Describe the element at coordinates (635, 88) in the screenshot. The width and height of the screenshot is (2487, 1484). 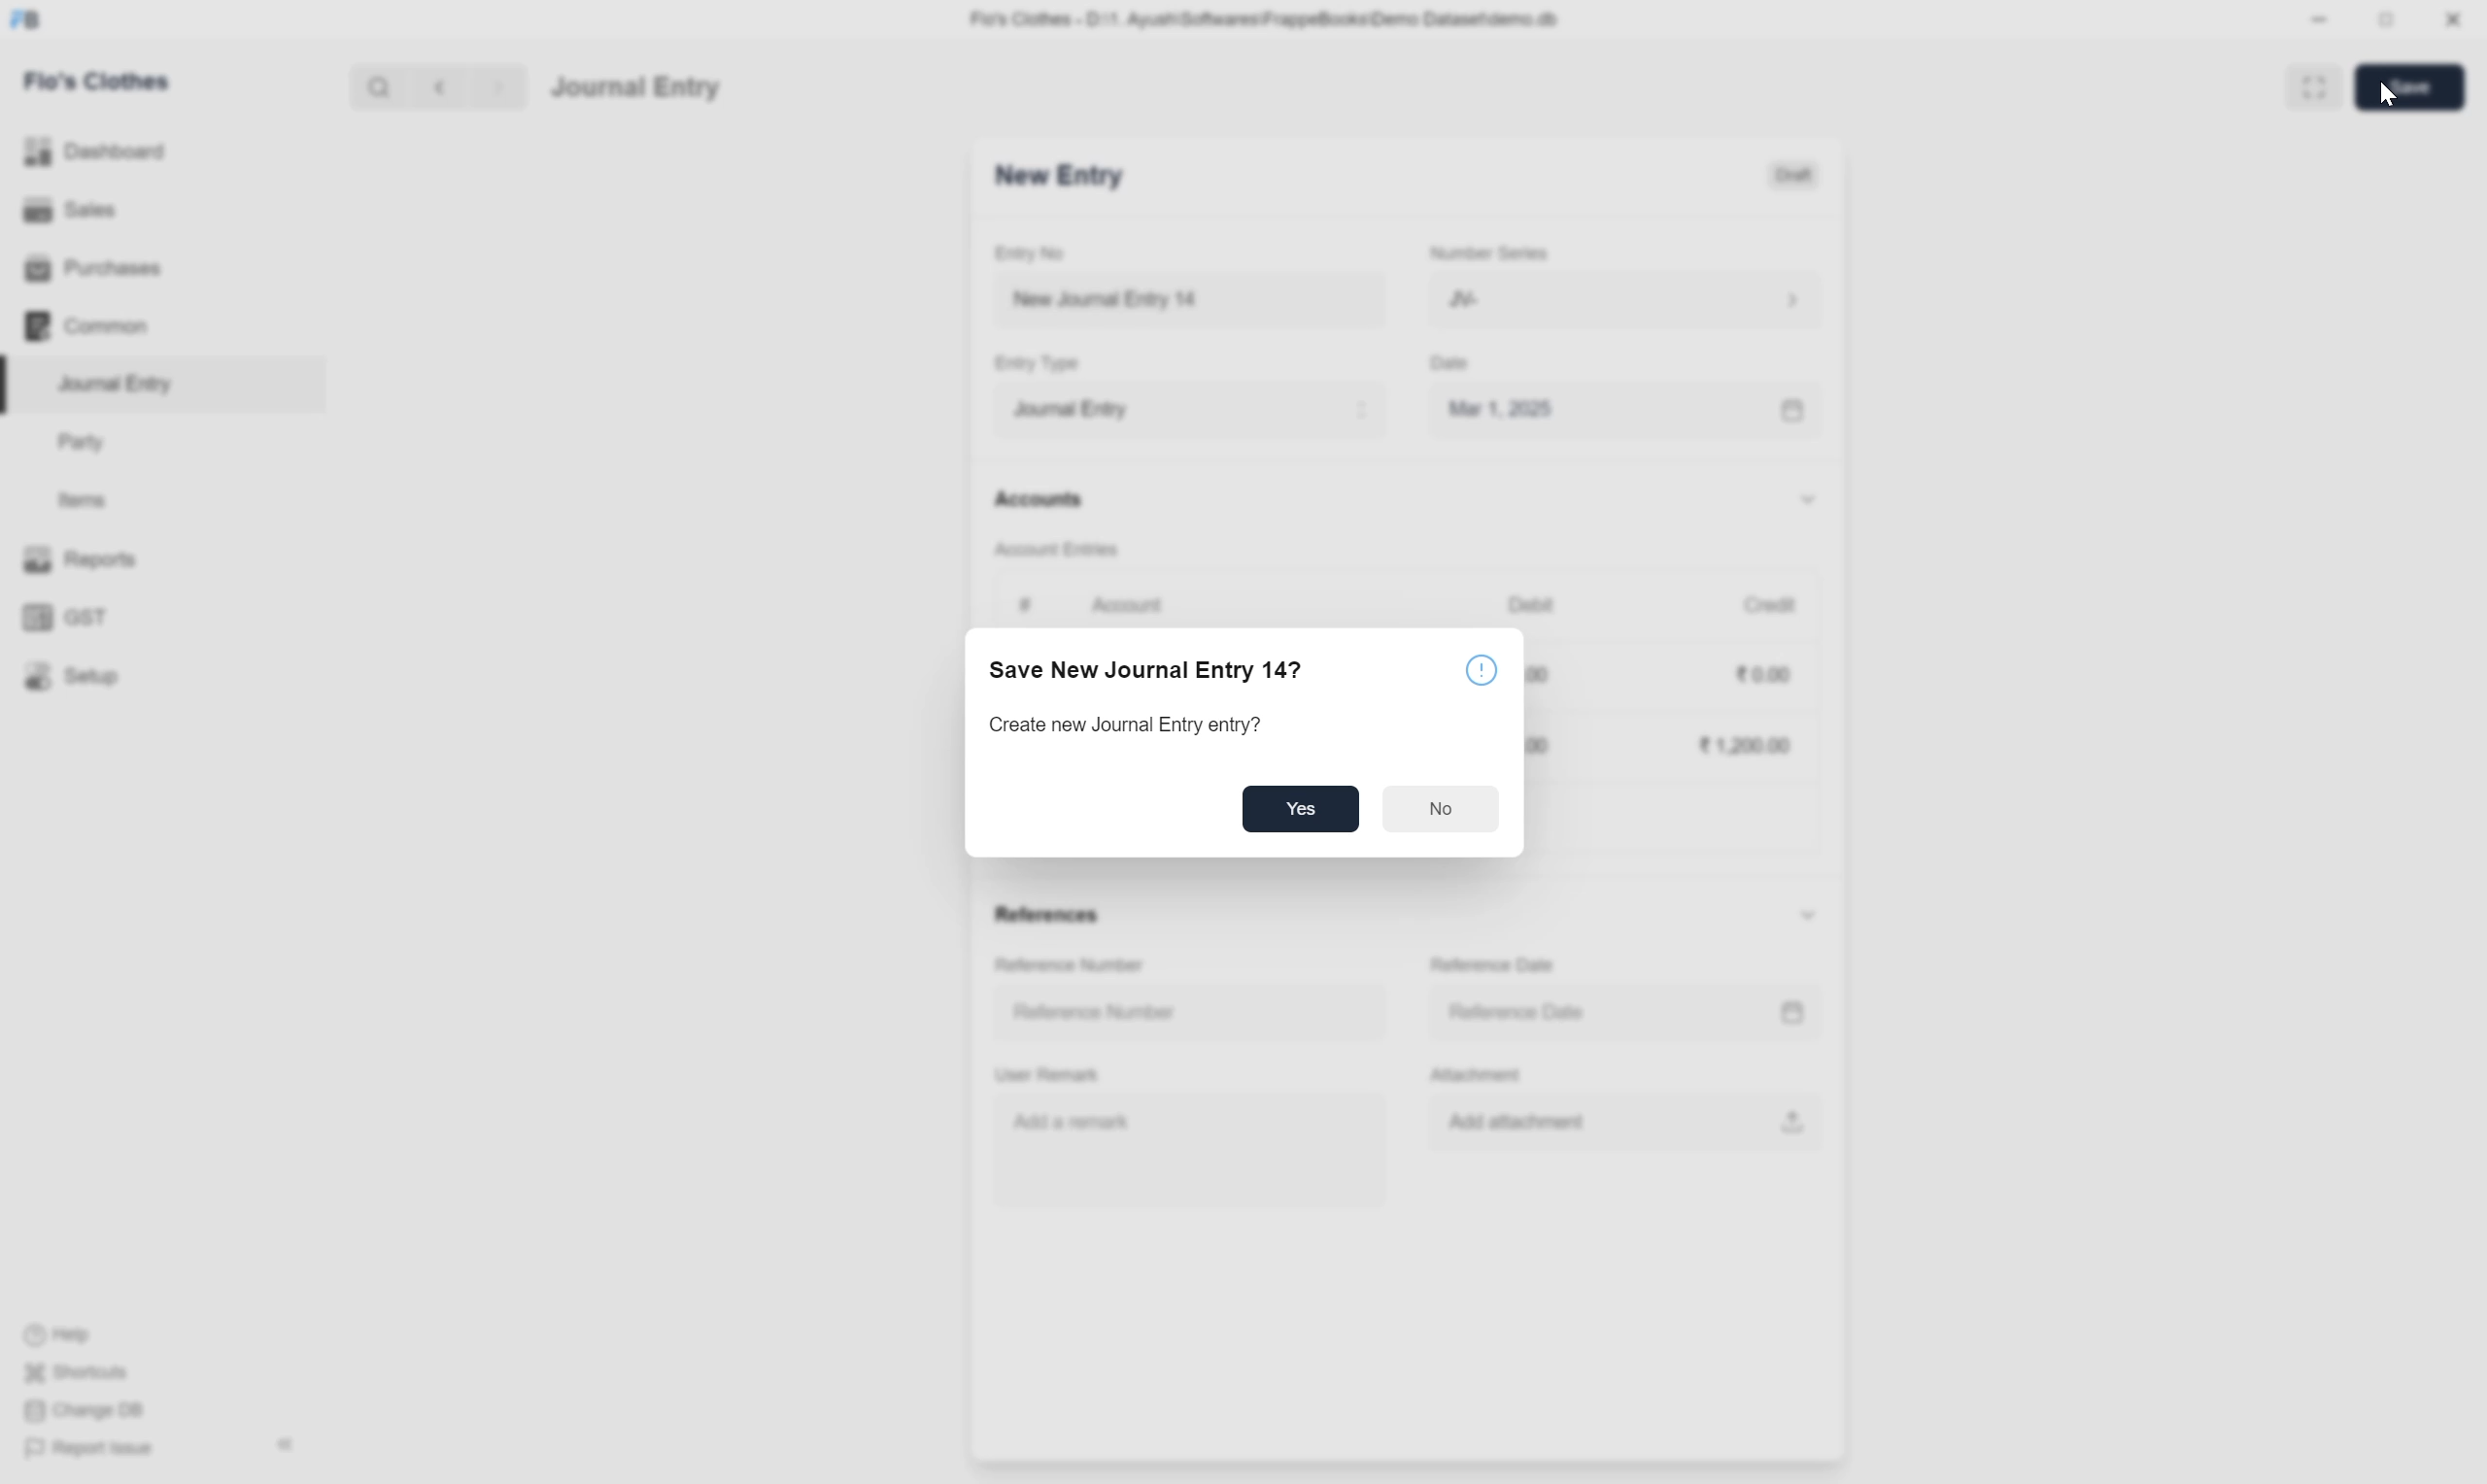
I see `Journal Entry` at that location.